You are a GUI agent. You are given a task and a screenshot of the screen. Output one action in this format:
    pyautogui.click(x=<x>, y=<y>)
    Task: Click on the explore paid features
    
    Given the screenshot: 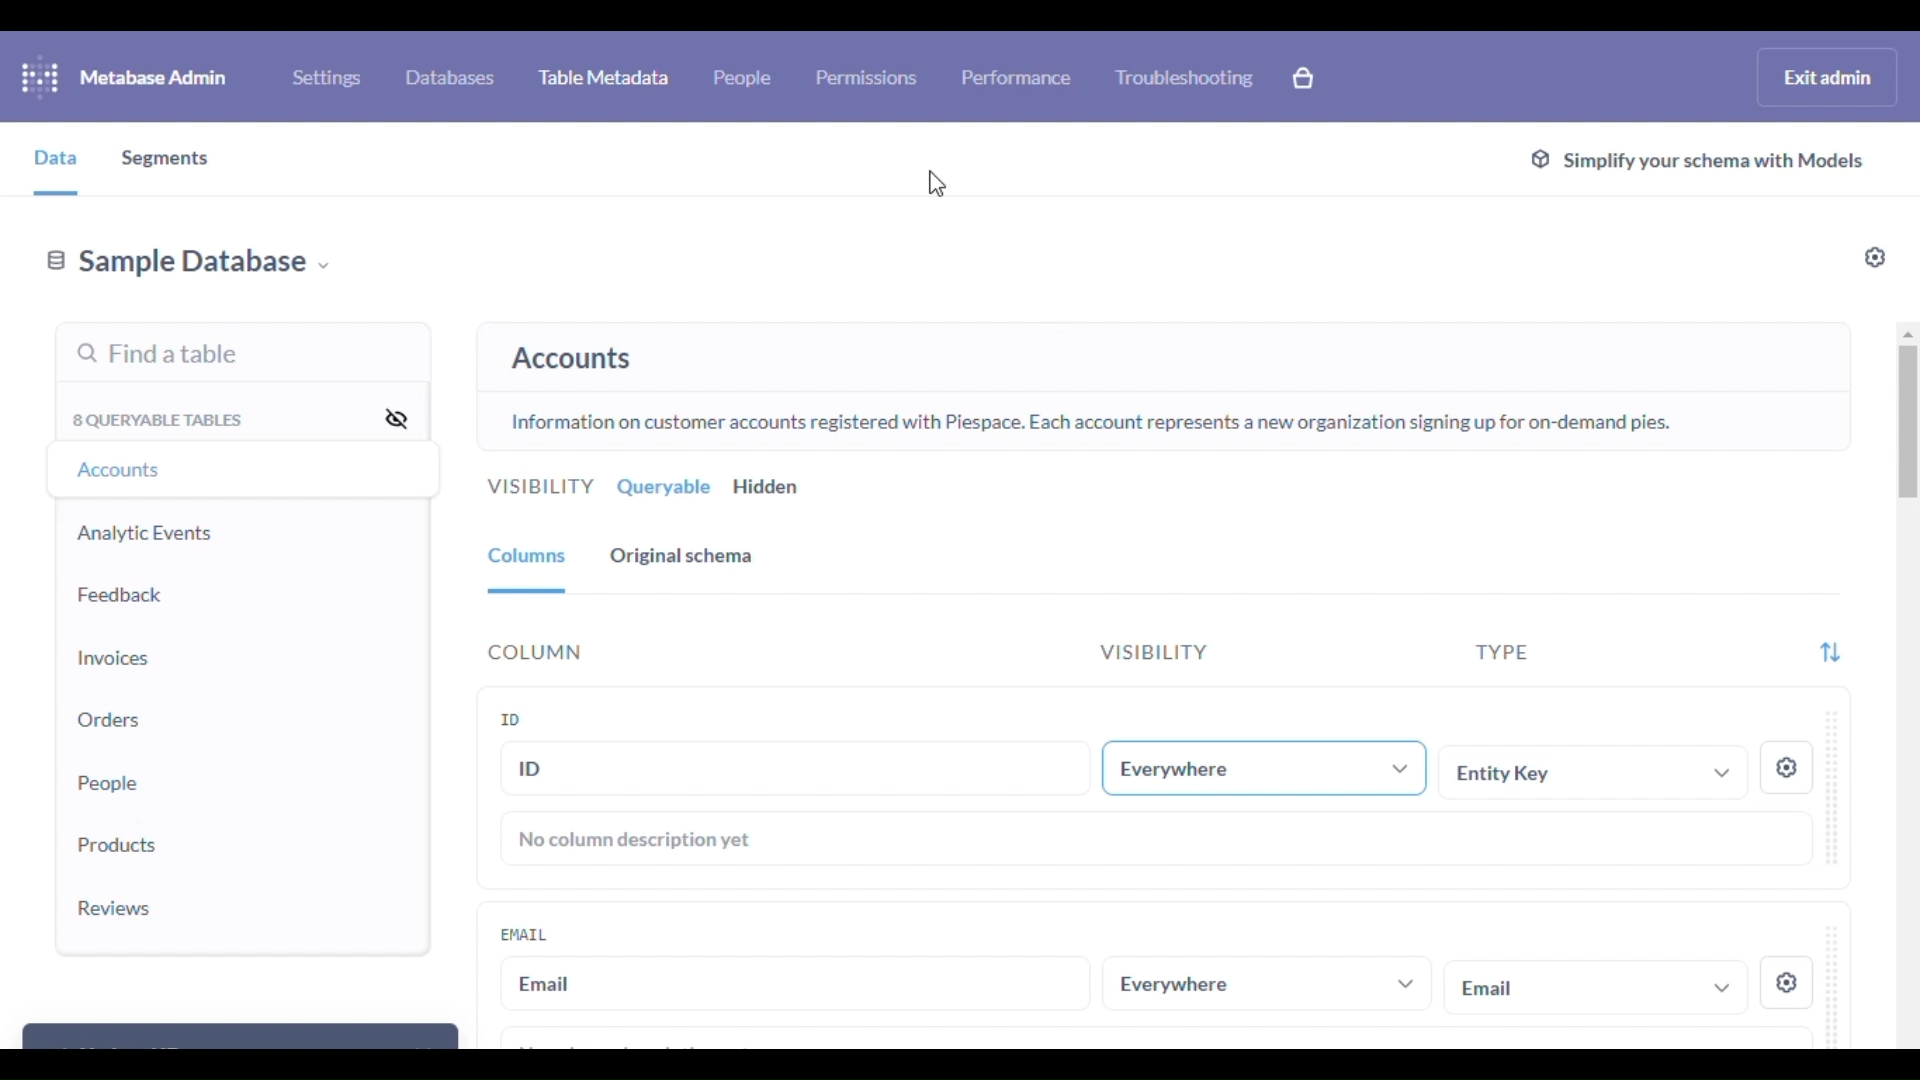 What is the action you would take?
    pyautogui.click(x=1304, y=78)
    